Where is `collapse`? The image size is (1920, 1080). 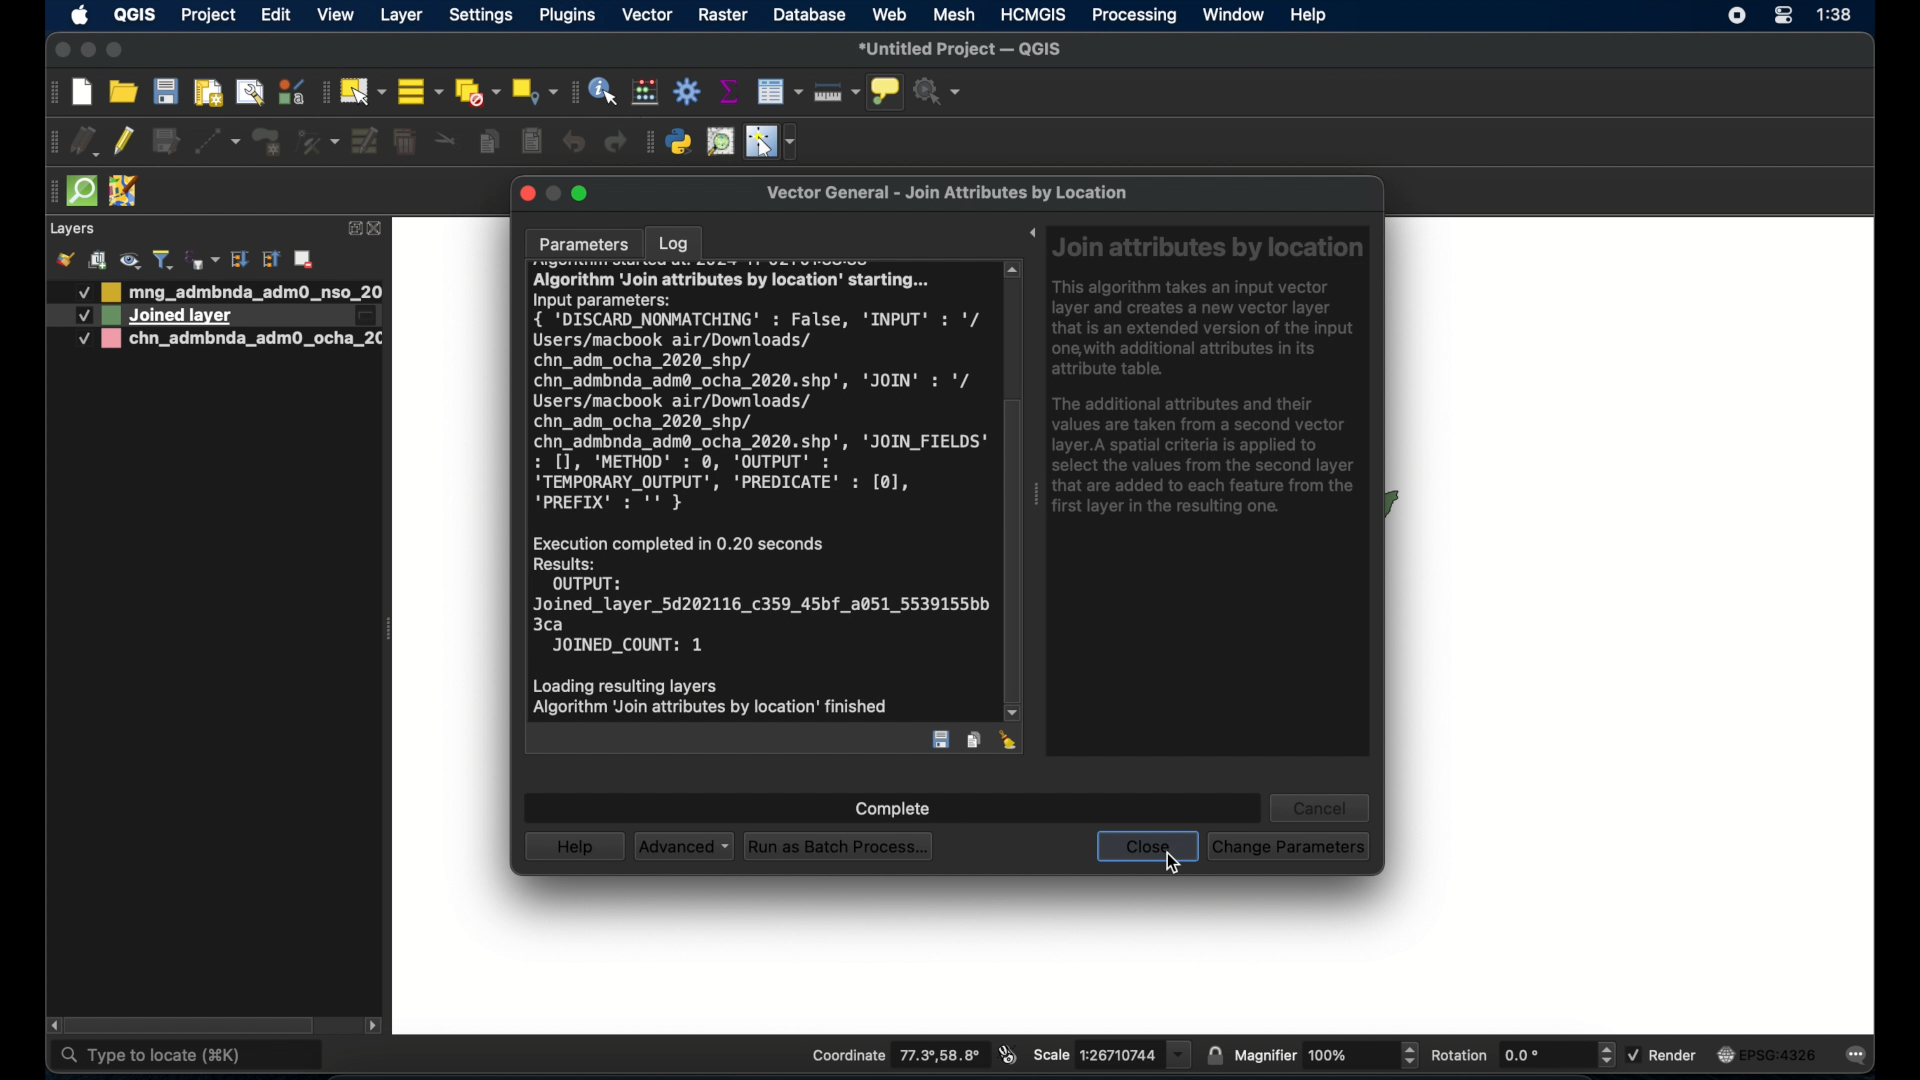 collapse is located at coordinates (270, 260).